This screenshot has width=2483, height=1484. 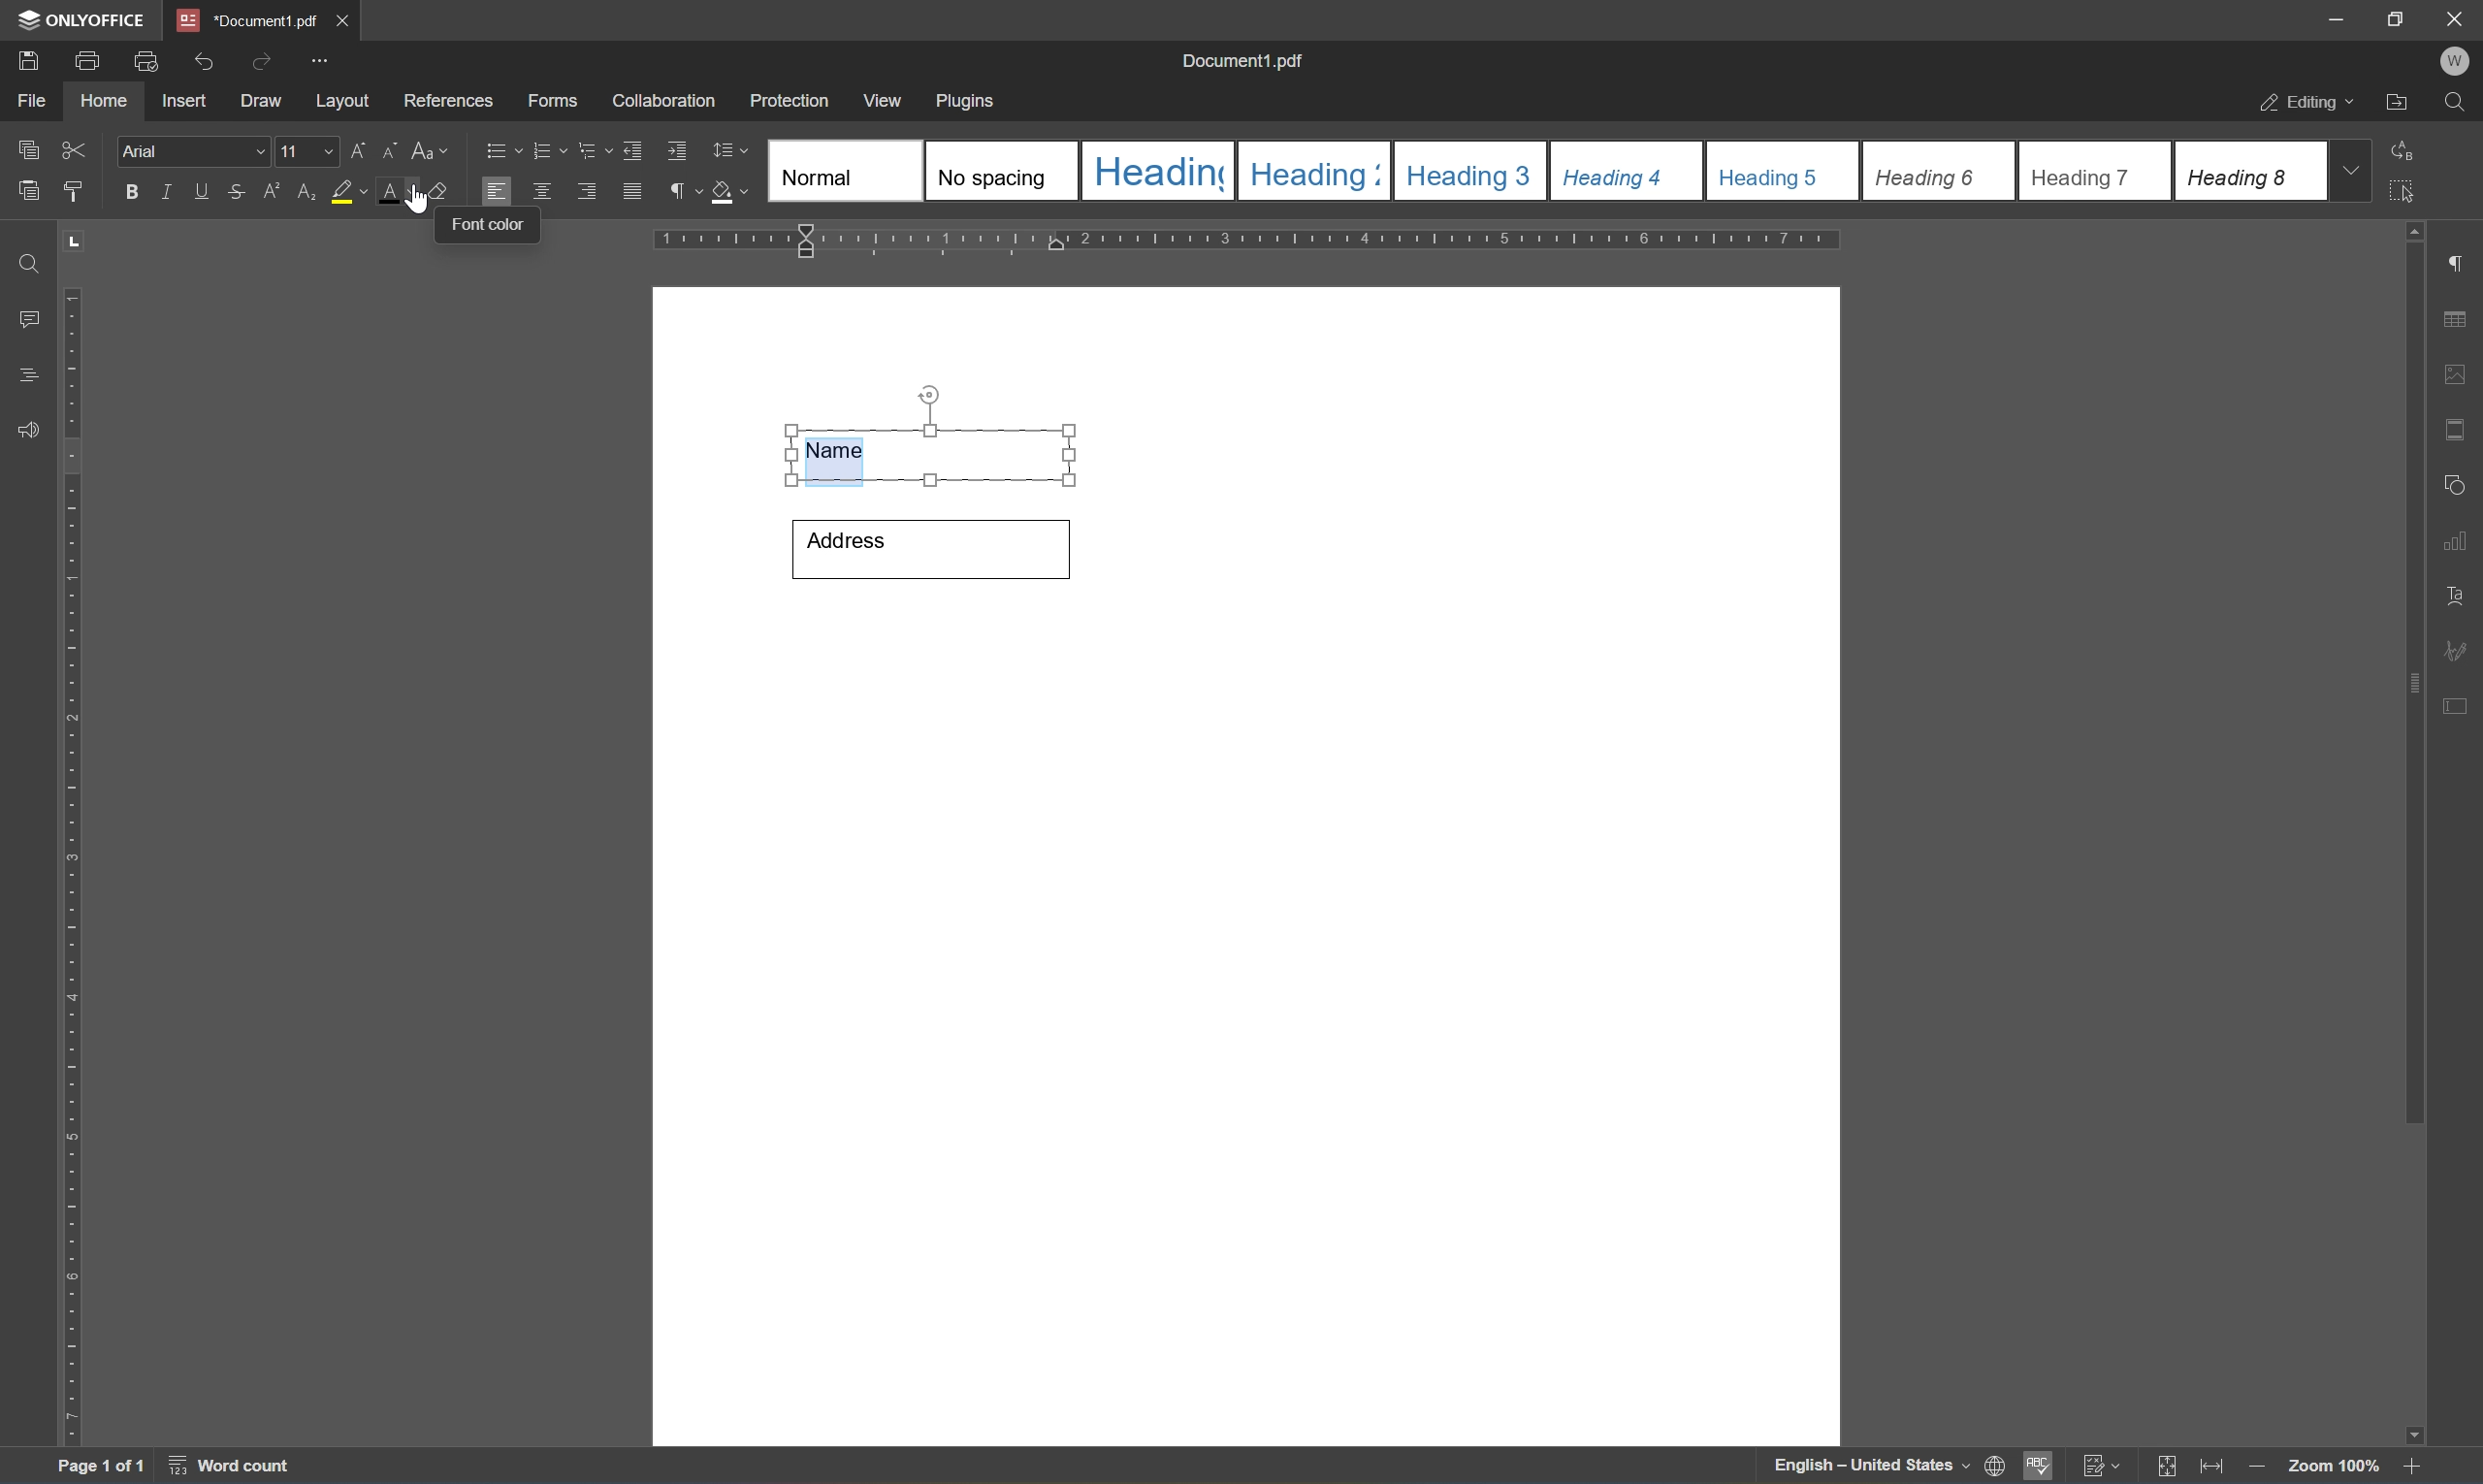 I want to click on shape settings, so click(x=2460, y=480).